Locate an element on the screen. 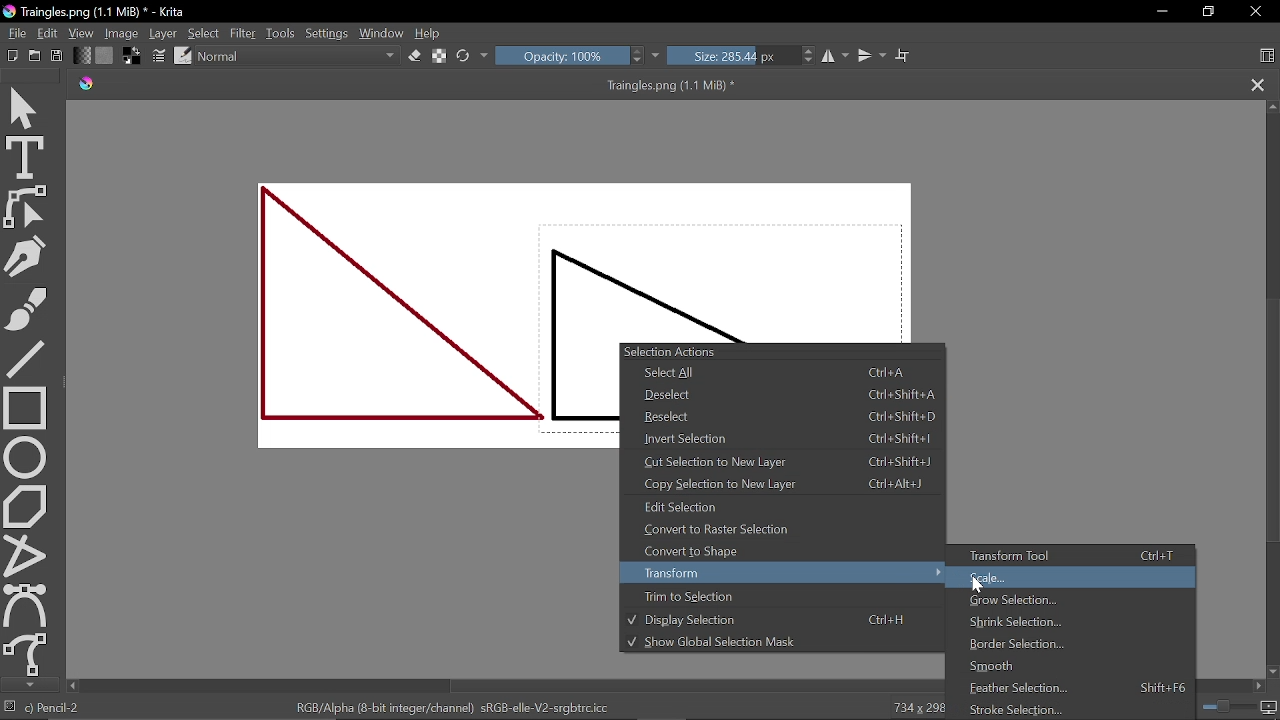 The width and height of the screenshot is (1280, 720). Eraser is located at coordinates (414, 57).